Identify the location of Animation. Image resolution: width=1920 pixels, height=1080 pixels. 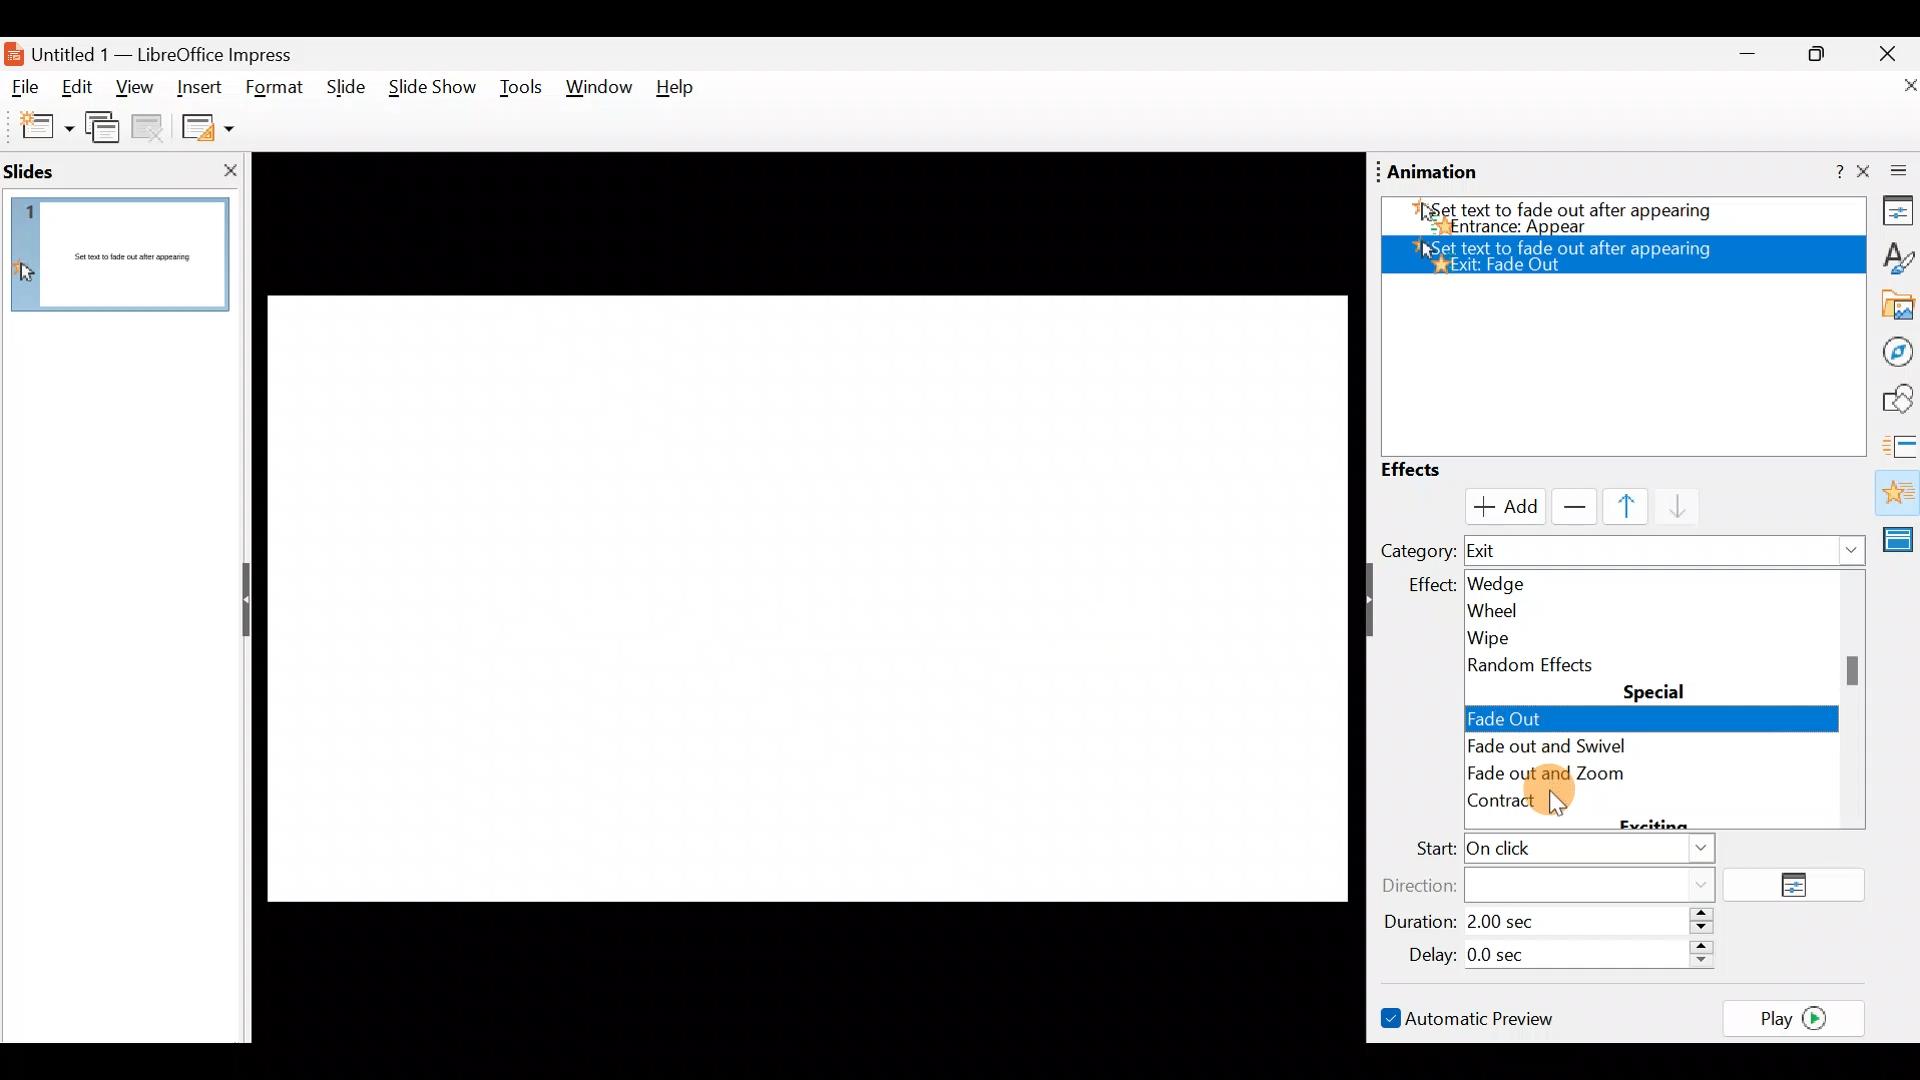
(1896, 495).